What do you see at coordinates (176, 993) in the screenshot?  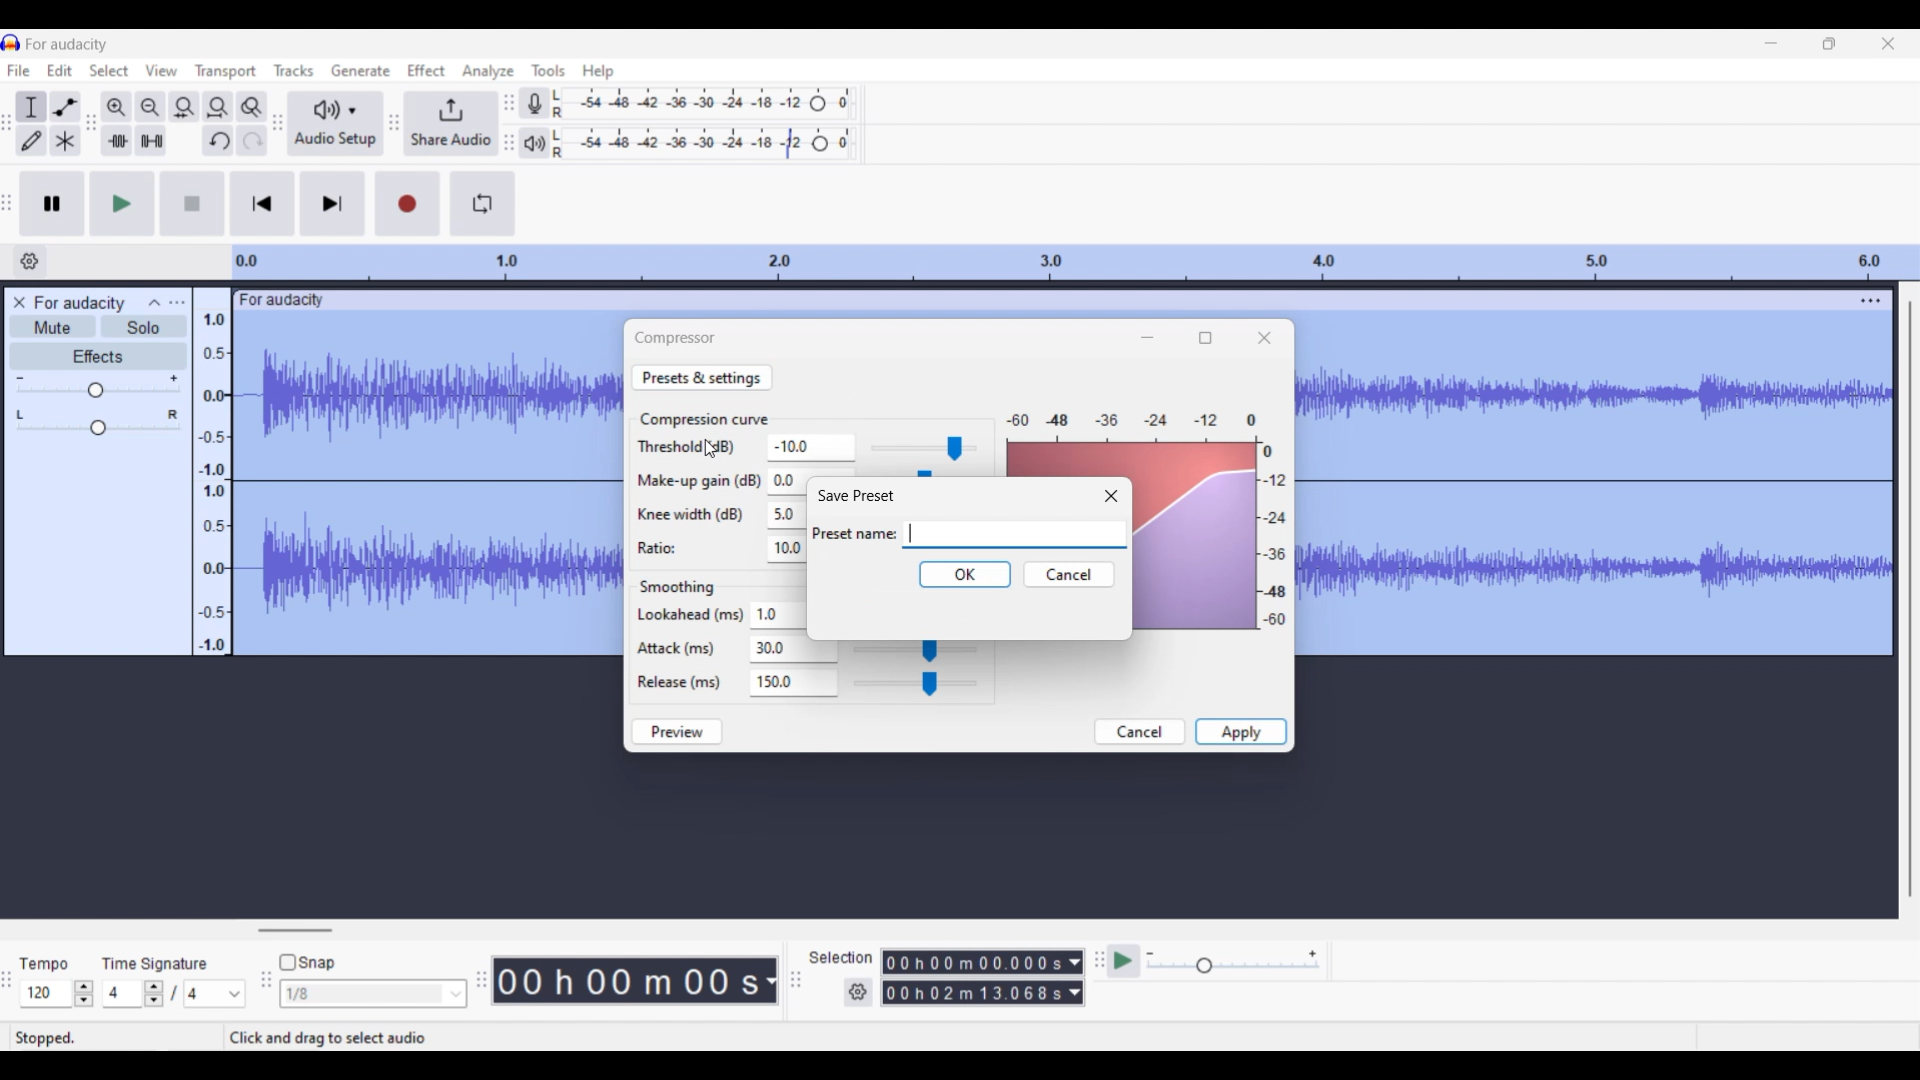 I see `Time signature settings` at bounding box center [176, 993].